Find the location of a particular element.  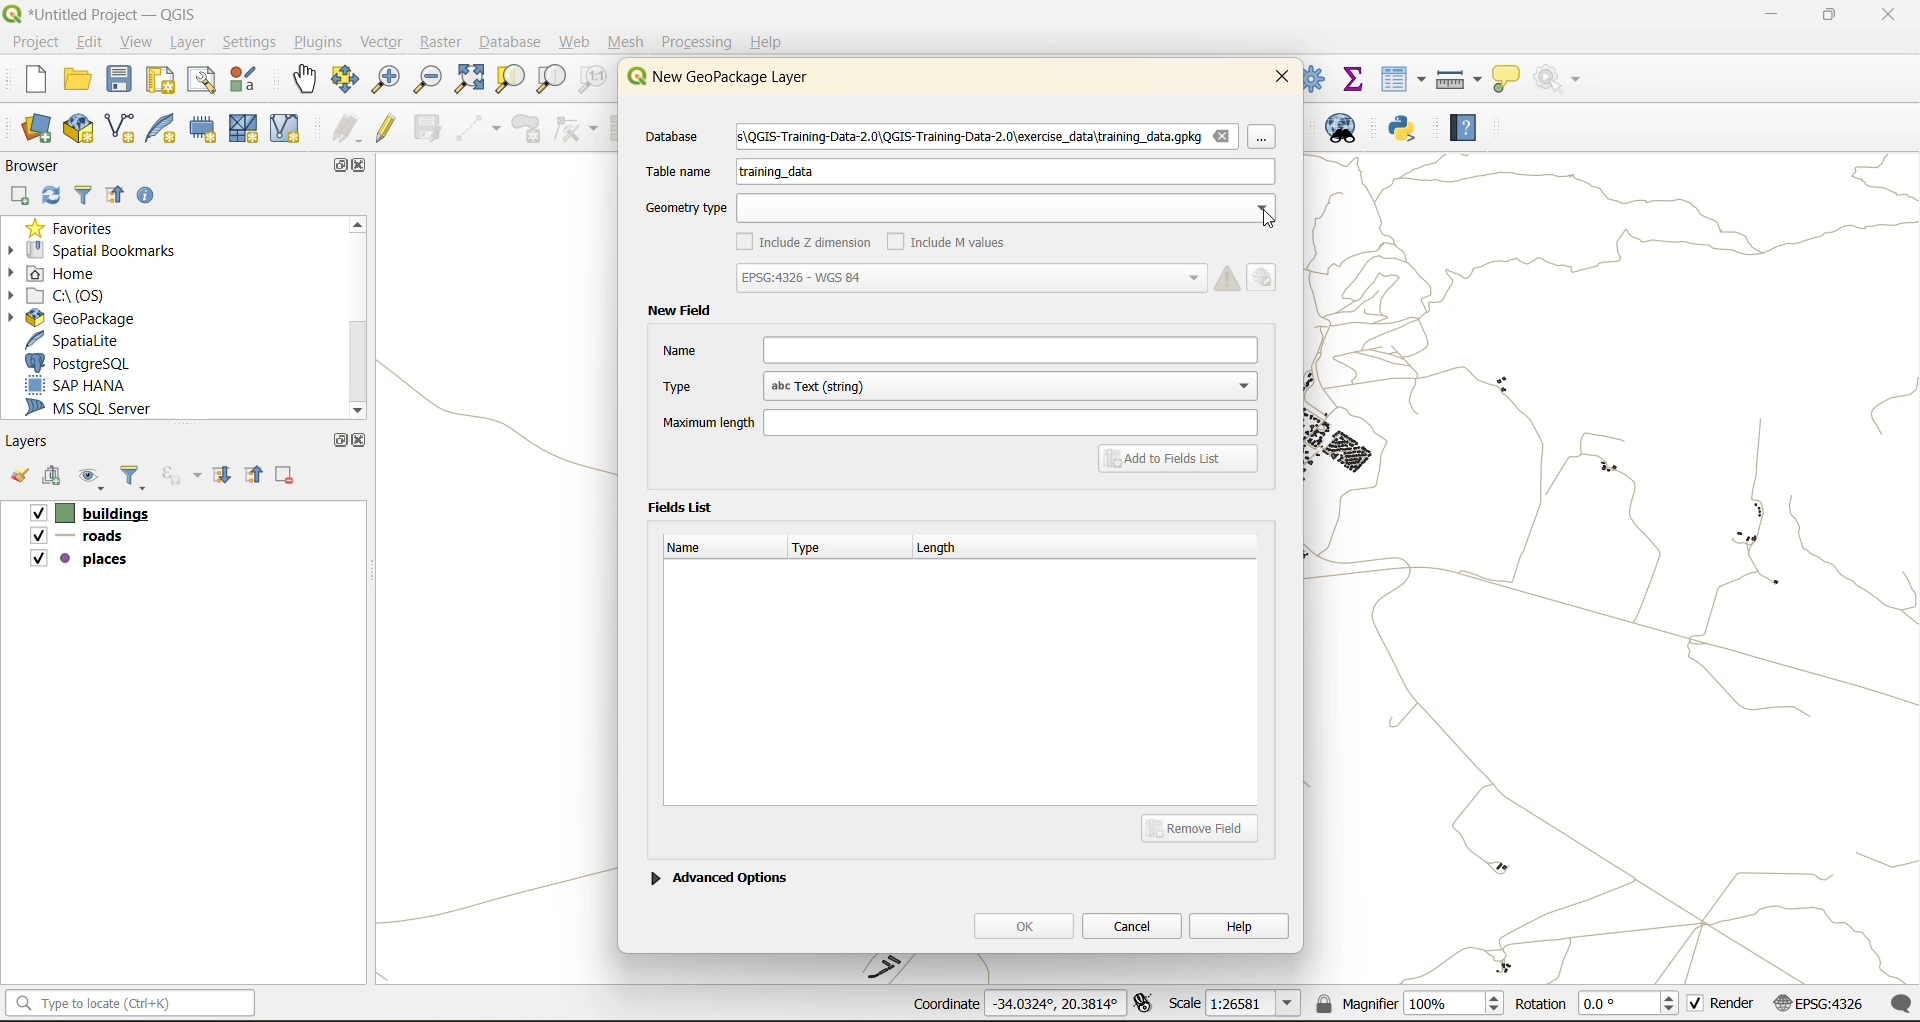

edits is located at coordinates (347, 129).